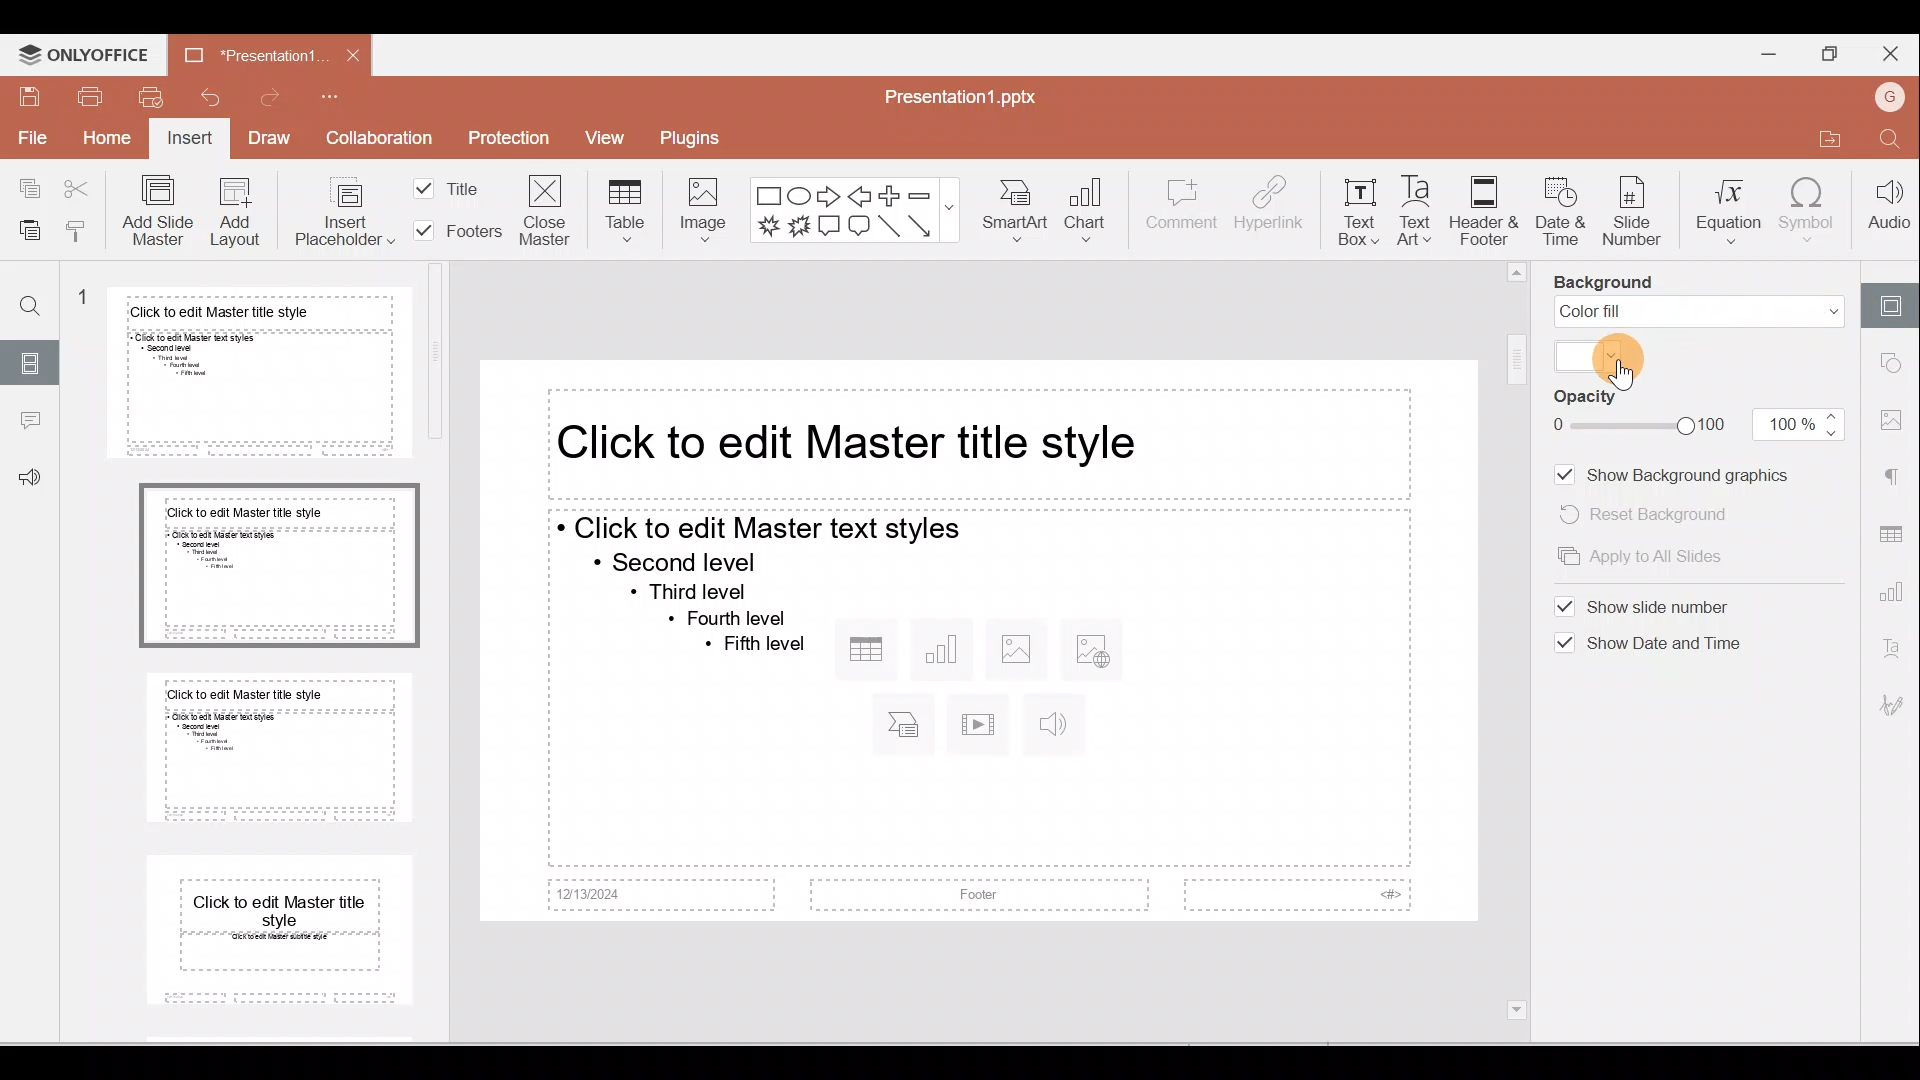  Describe the element at coordinates (258, 373) in the screenshot. I see `Master slide 1` at that location.